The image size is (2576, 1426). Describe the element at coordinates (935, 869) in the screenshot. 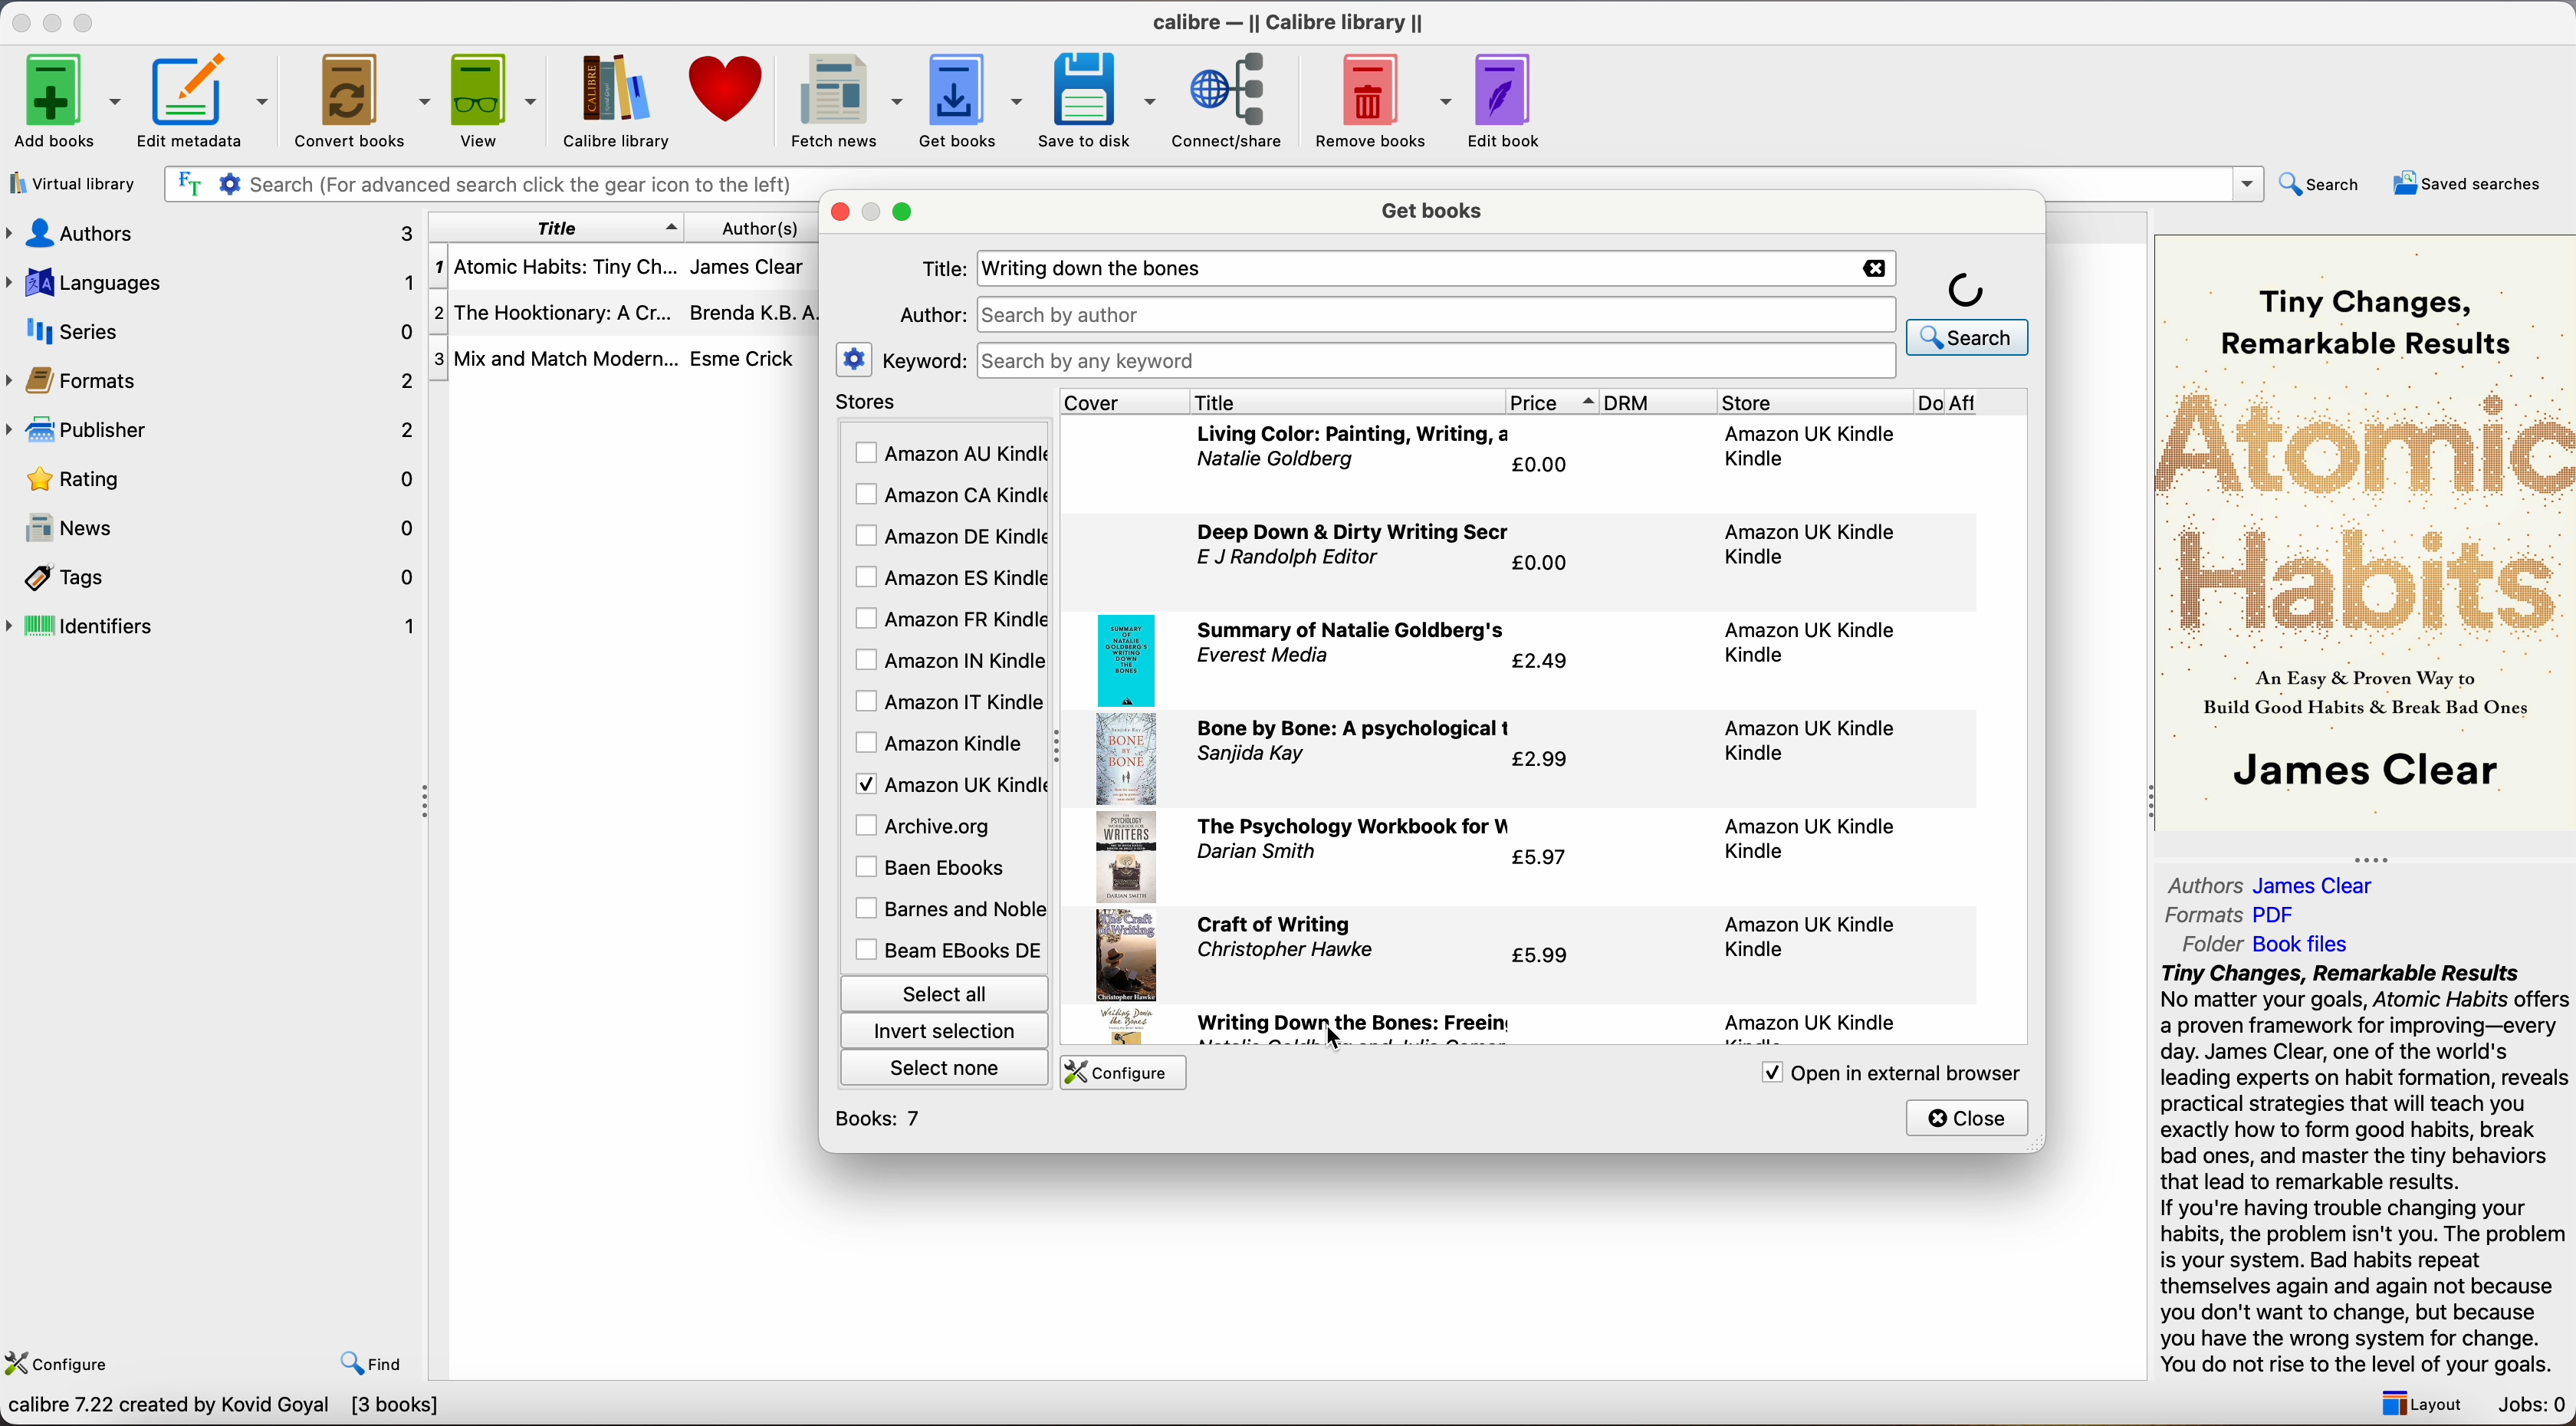

I see `baen ebooks` at that location.